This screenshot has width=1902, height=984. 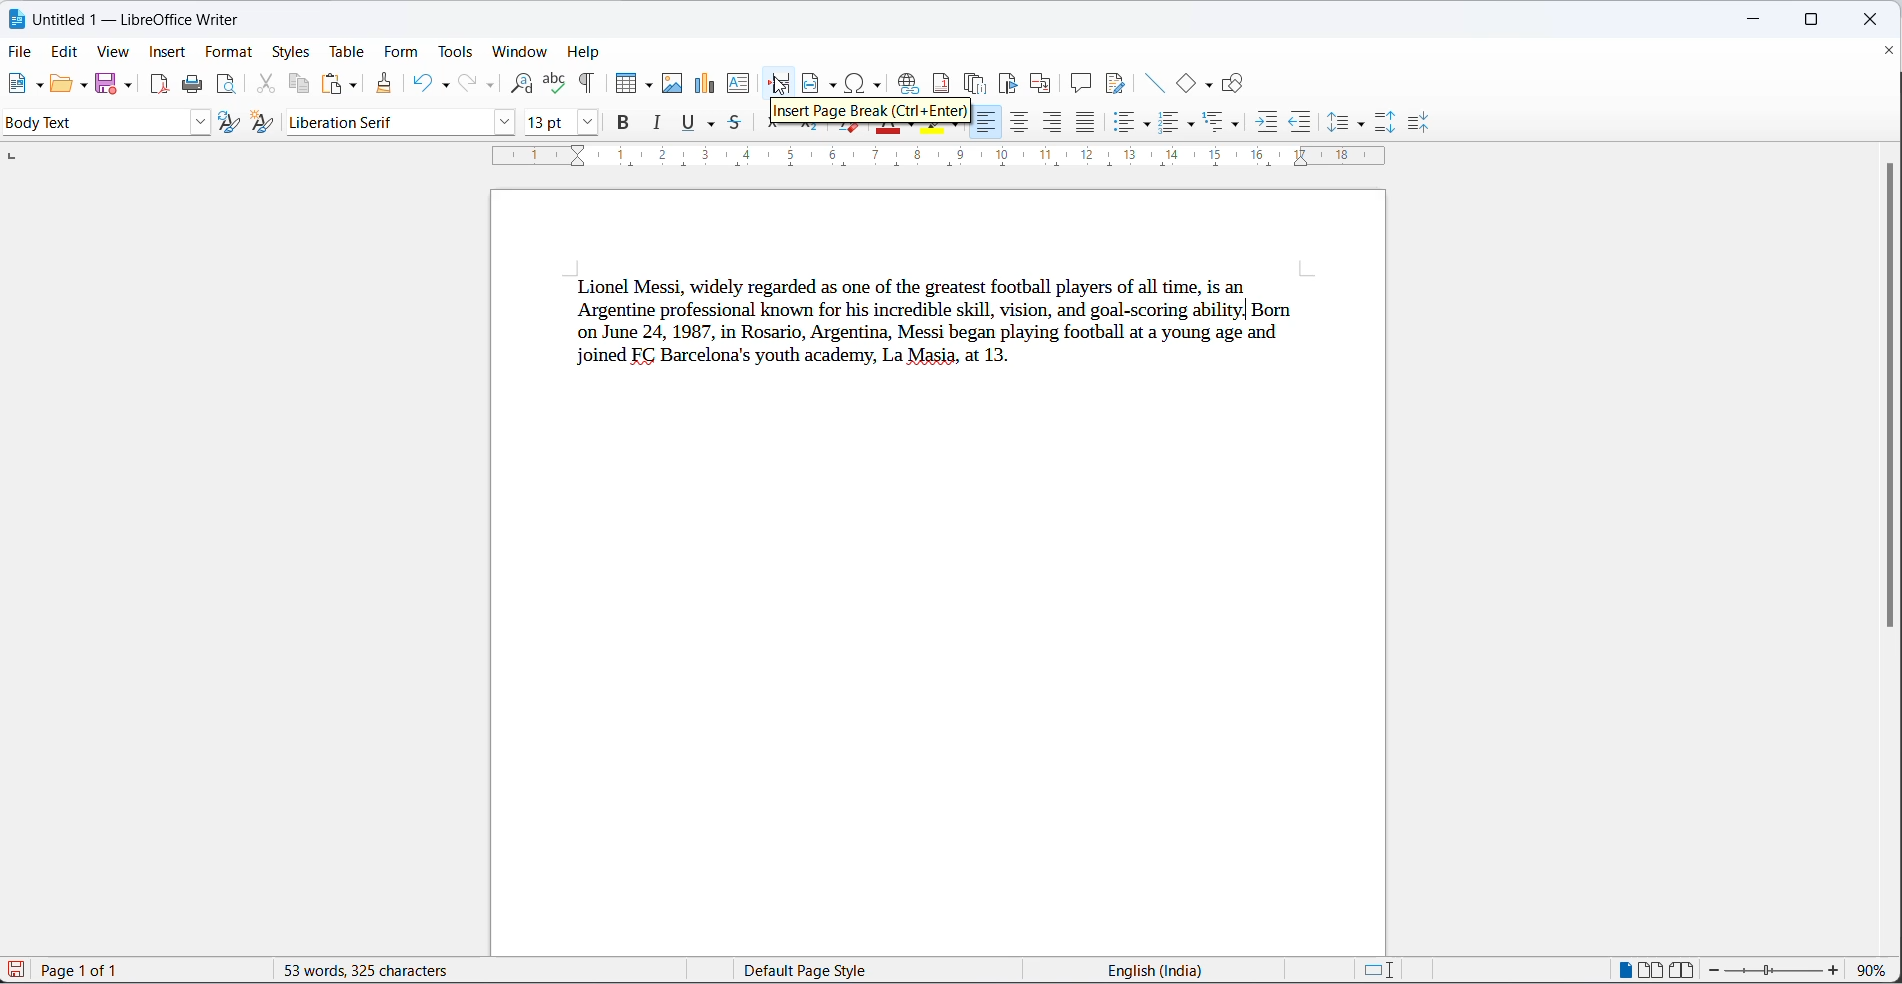 I want to click on show track changes function, so click(x=1116, y=84).